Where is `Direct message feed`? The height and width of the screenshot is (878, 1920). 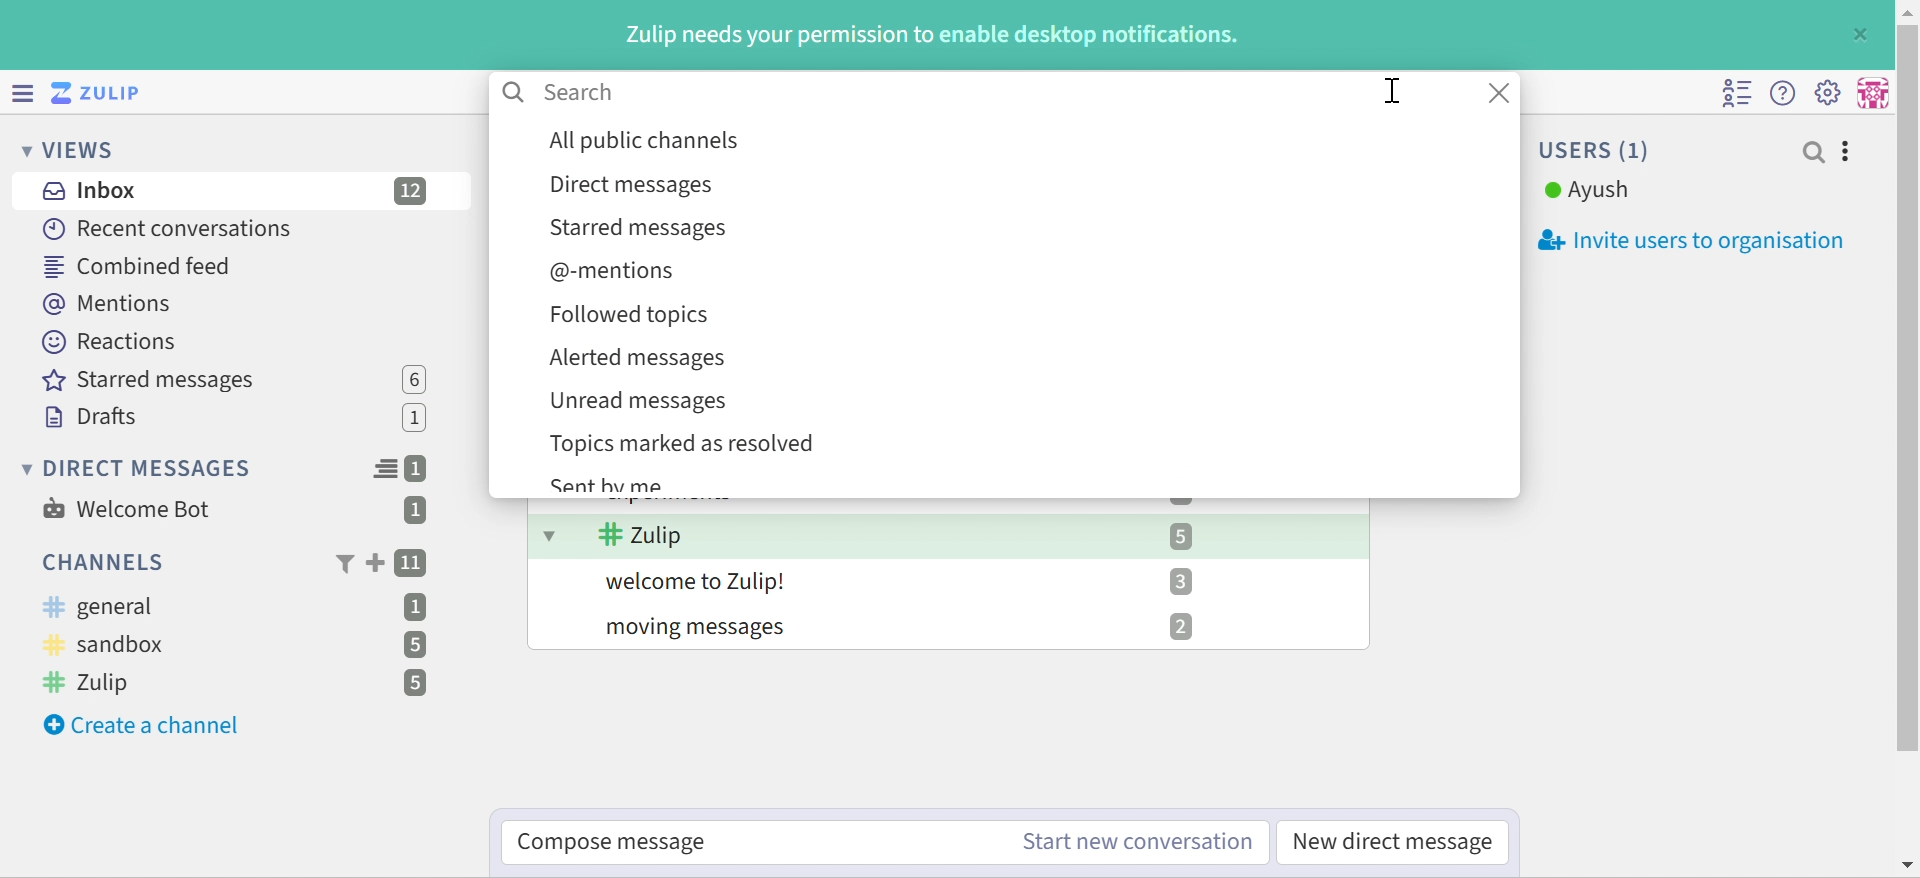 Direct message feed is located at coordinates (385, 469).